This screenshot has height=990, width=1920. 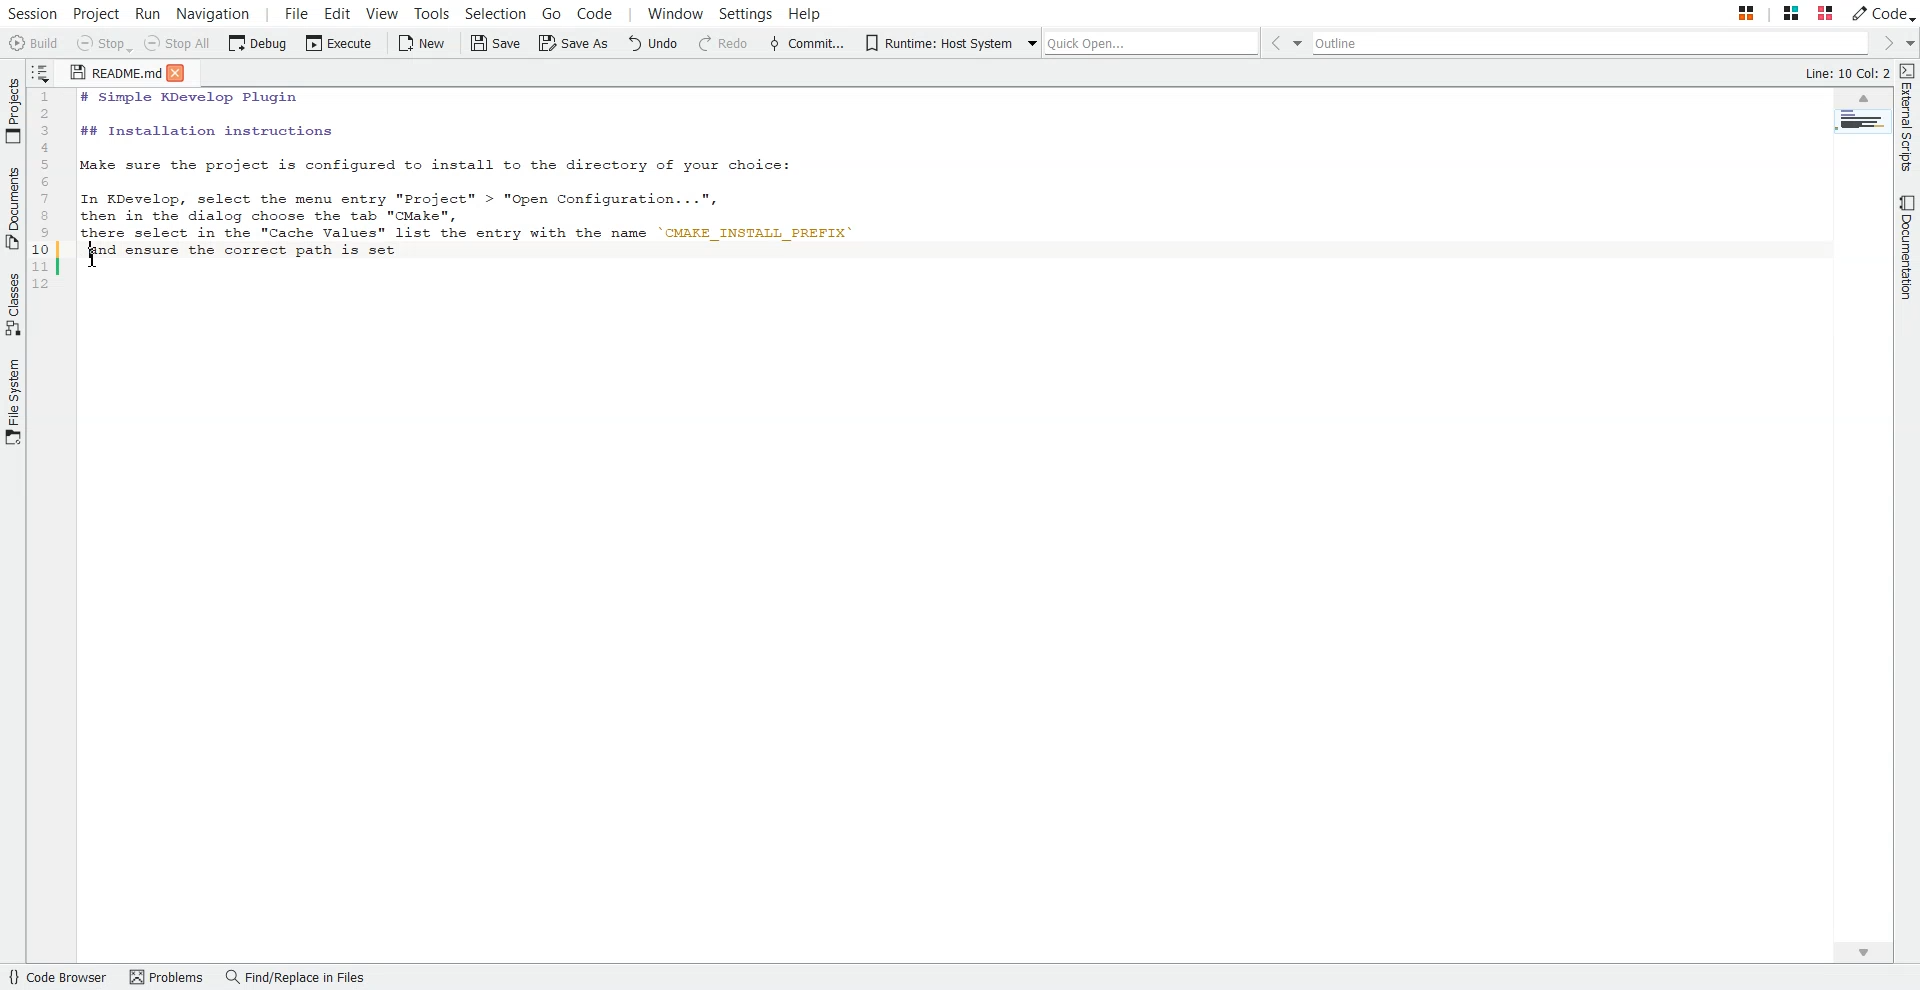 I want to click on Navigation, so click(x=213, y=12).